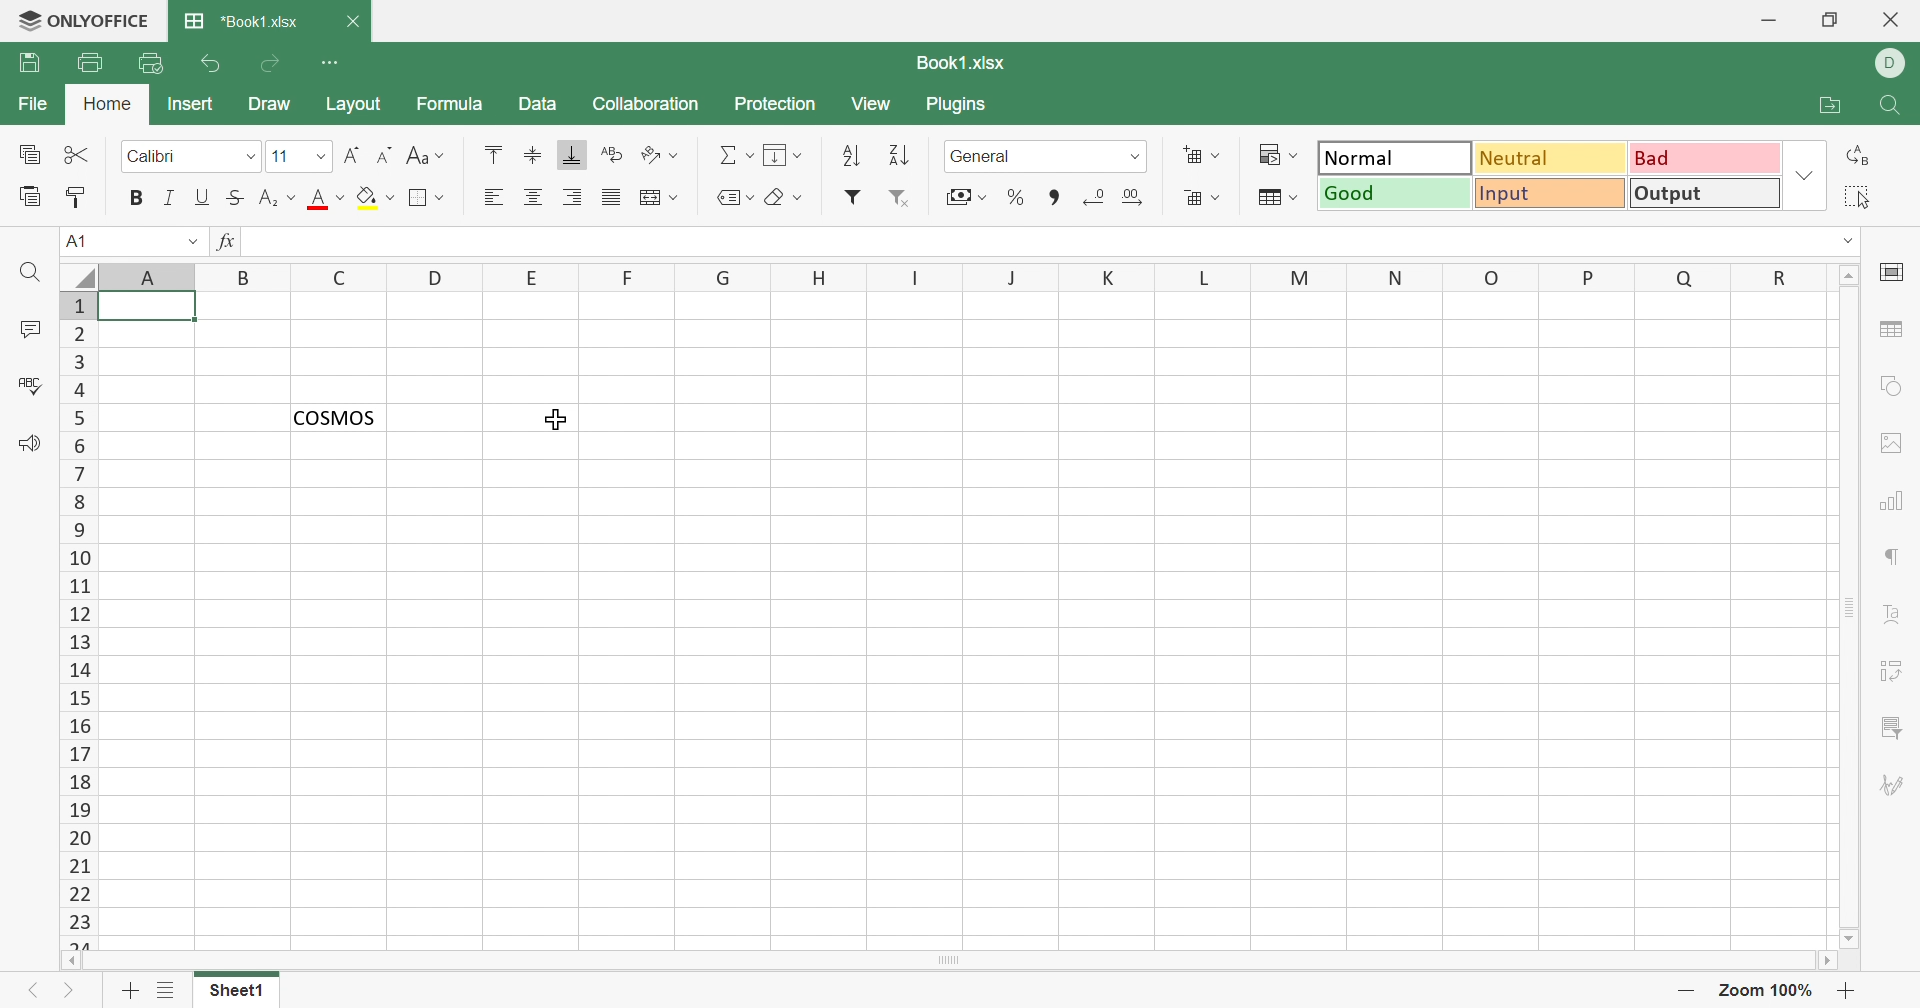 This screenshot has height=1008, width=1920. I want to click on Restore down, so click(1835, 22).